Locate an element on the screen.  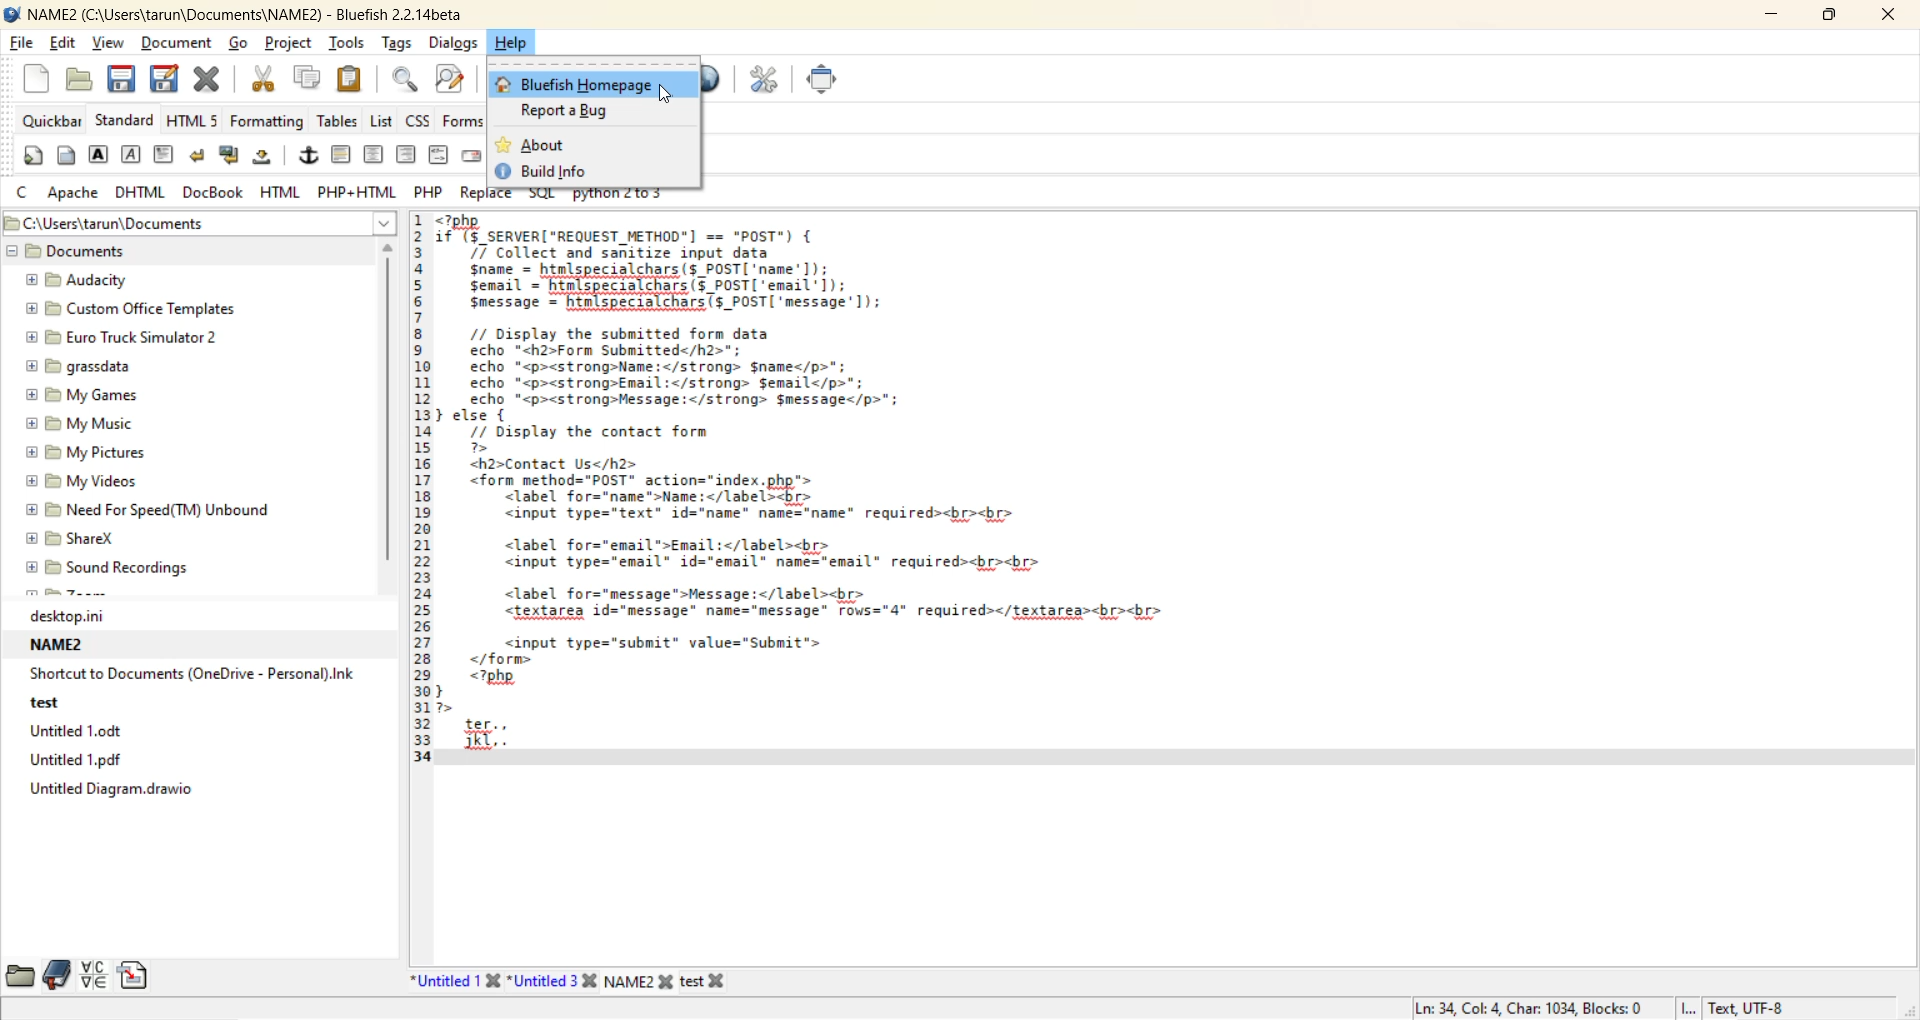
dialogs is located at coordinates (456, 43).